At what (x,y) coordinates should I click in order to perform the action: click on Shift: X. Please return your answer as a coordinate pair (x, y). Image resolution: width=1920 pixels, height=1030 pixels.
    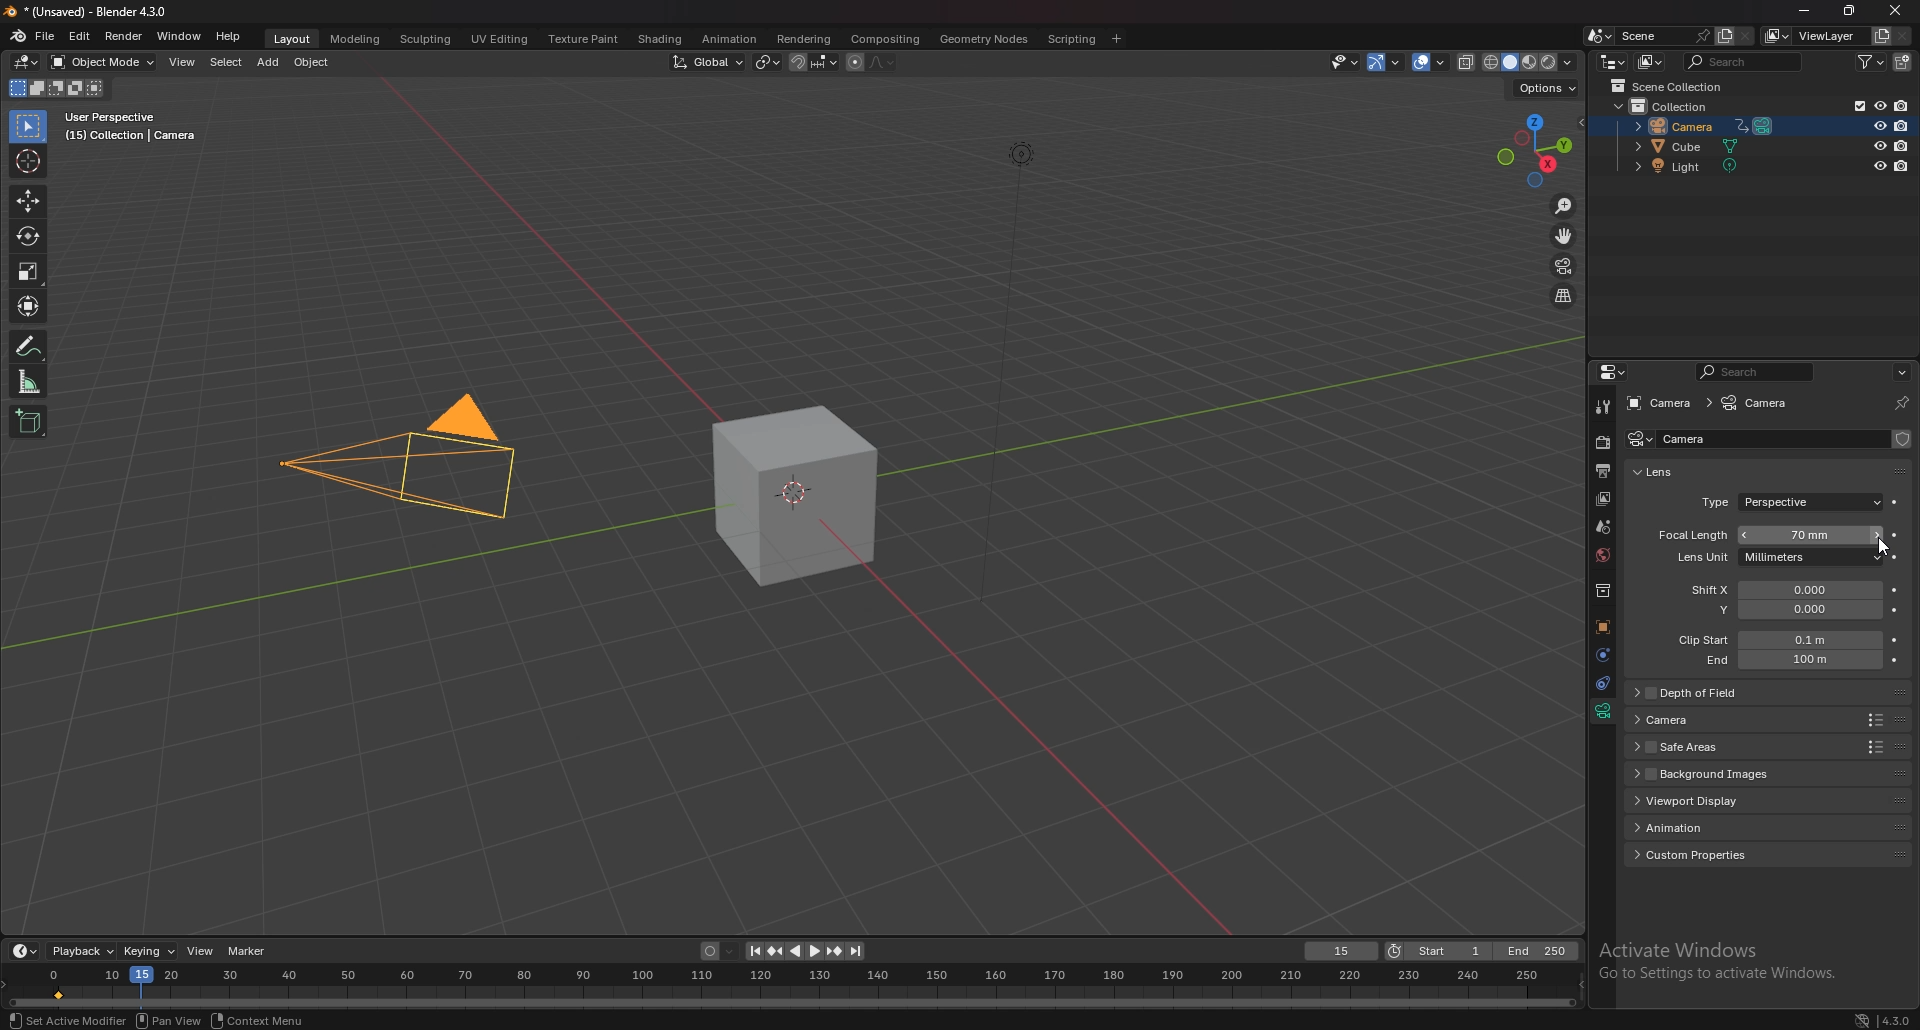
    Looking at the image, I should click on (1783, 591).